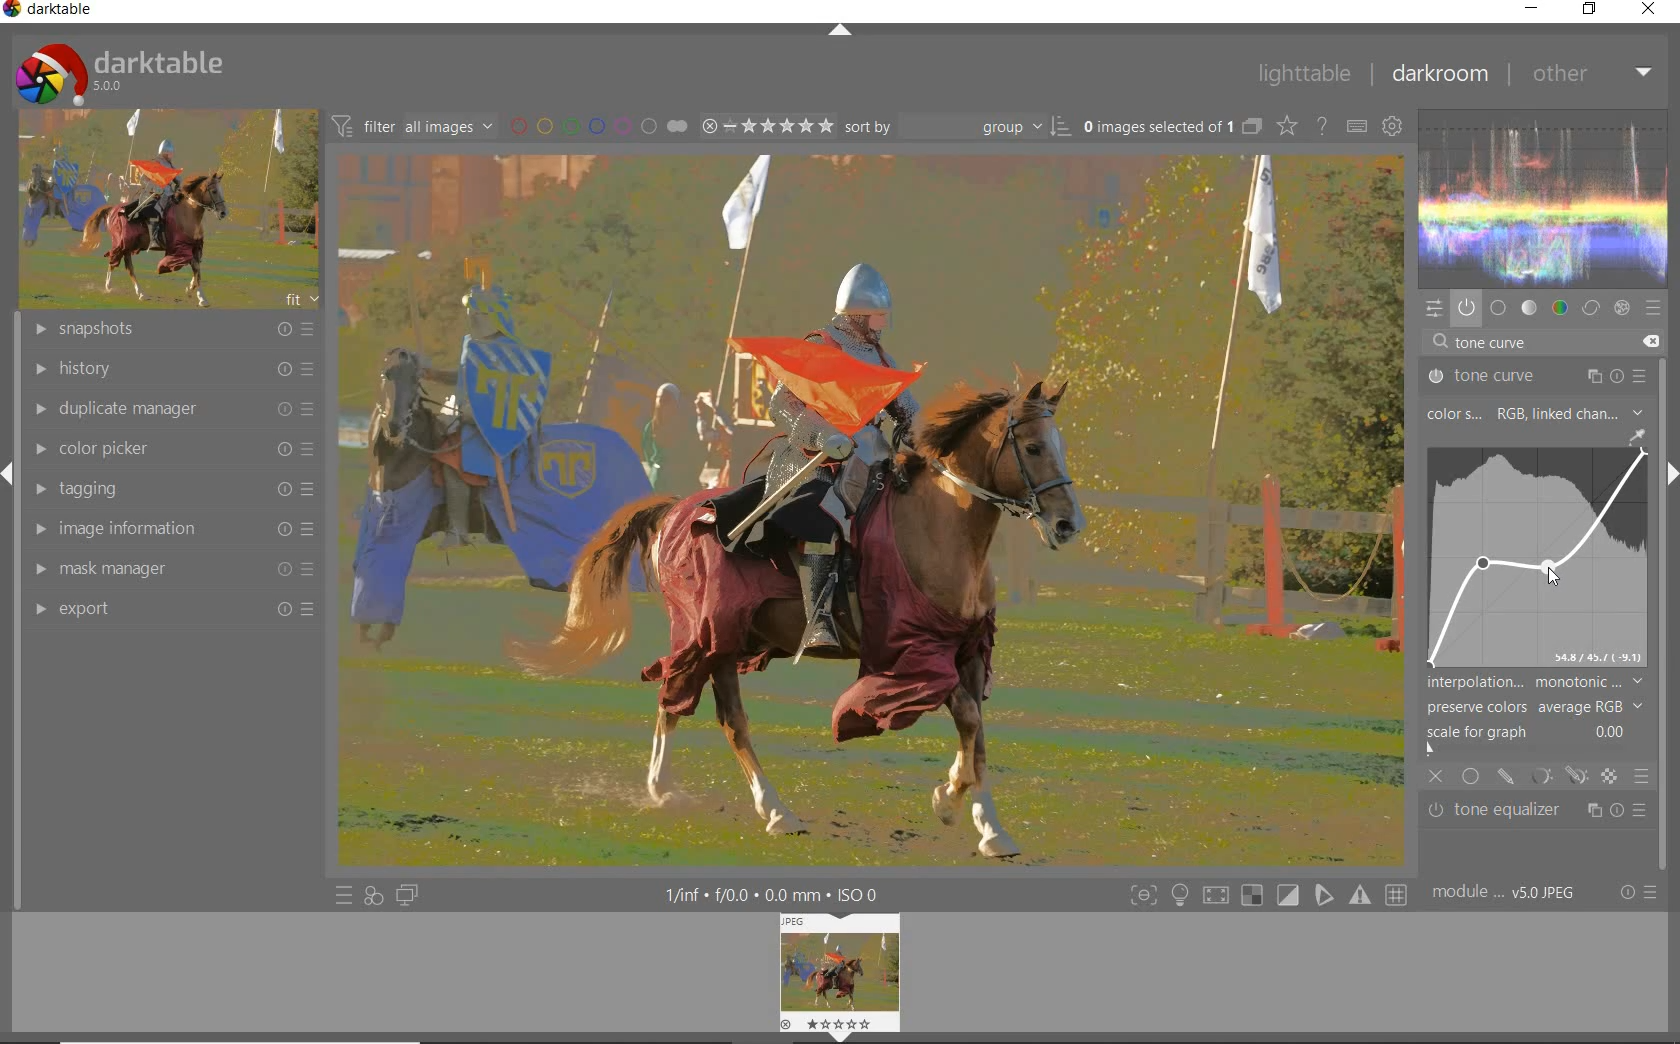 The image size is (1680, 1044). I want to click on filter all images, so click(412, 126).